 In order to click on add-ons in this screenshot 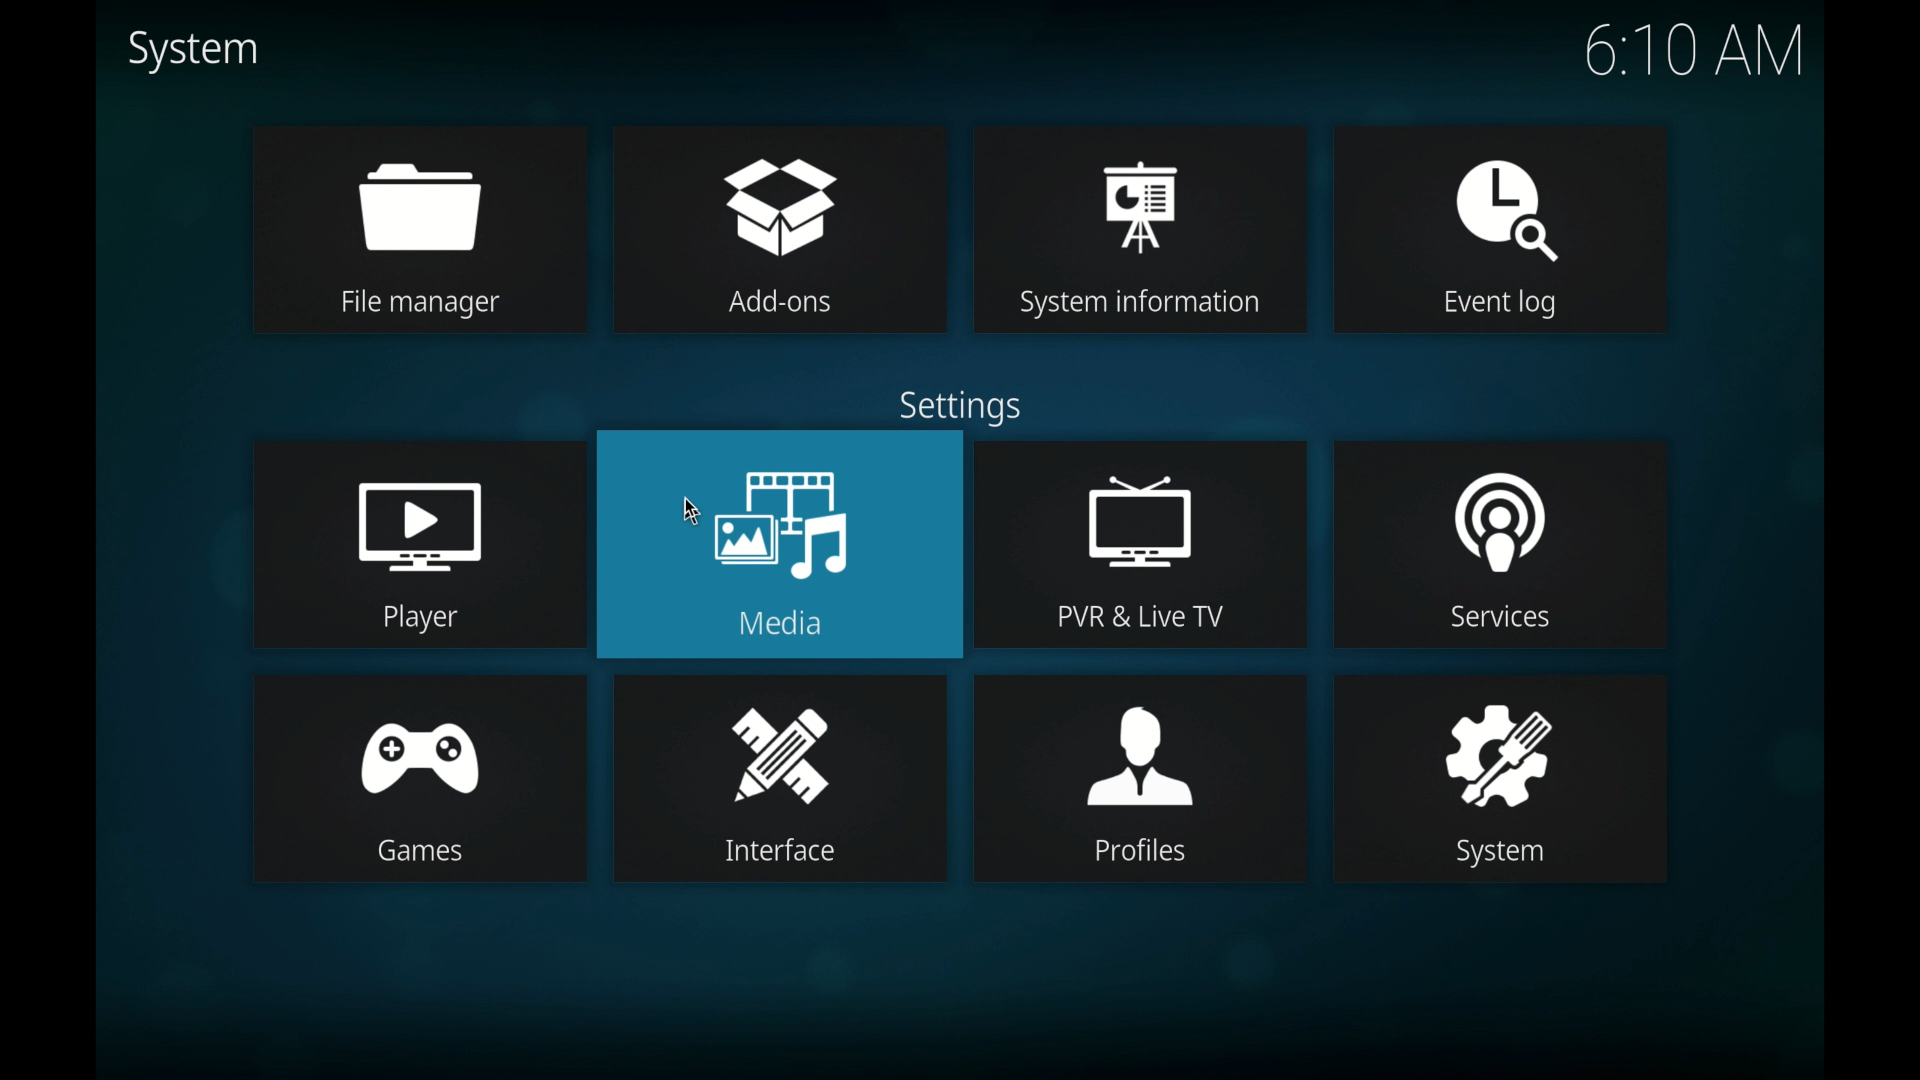, I will do `click(781, 226)`.